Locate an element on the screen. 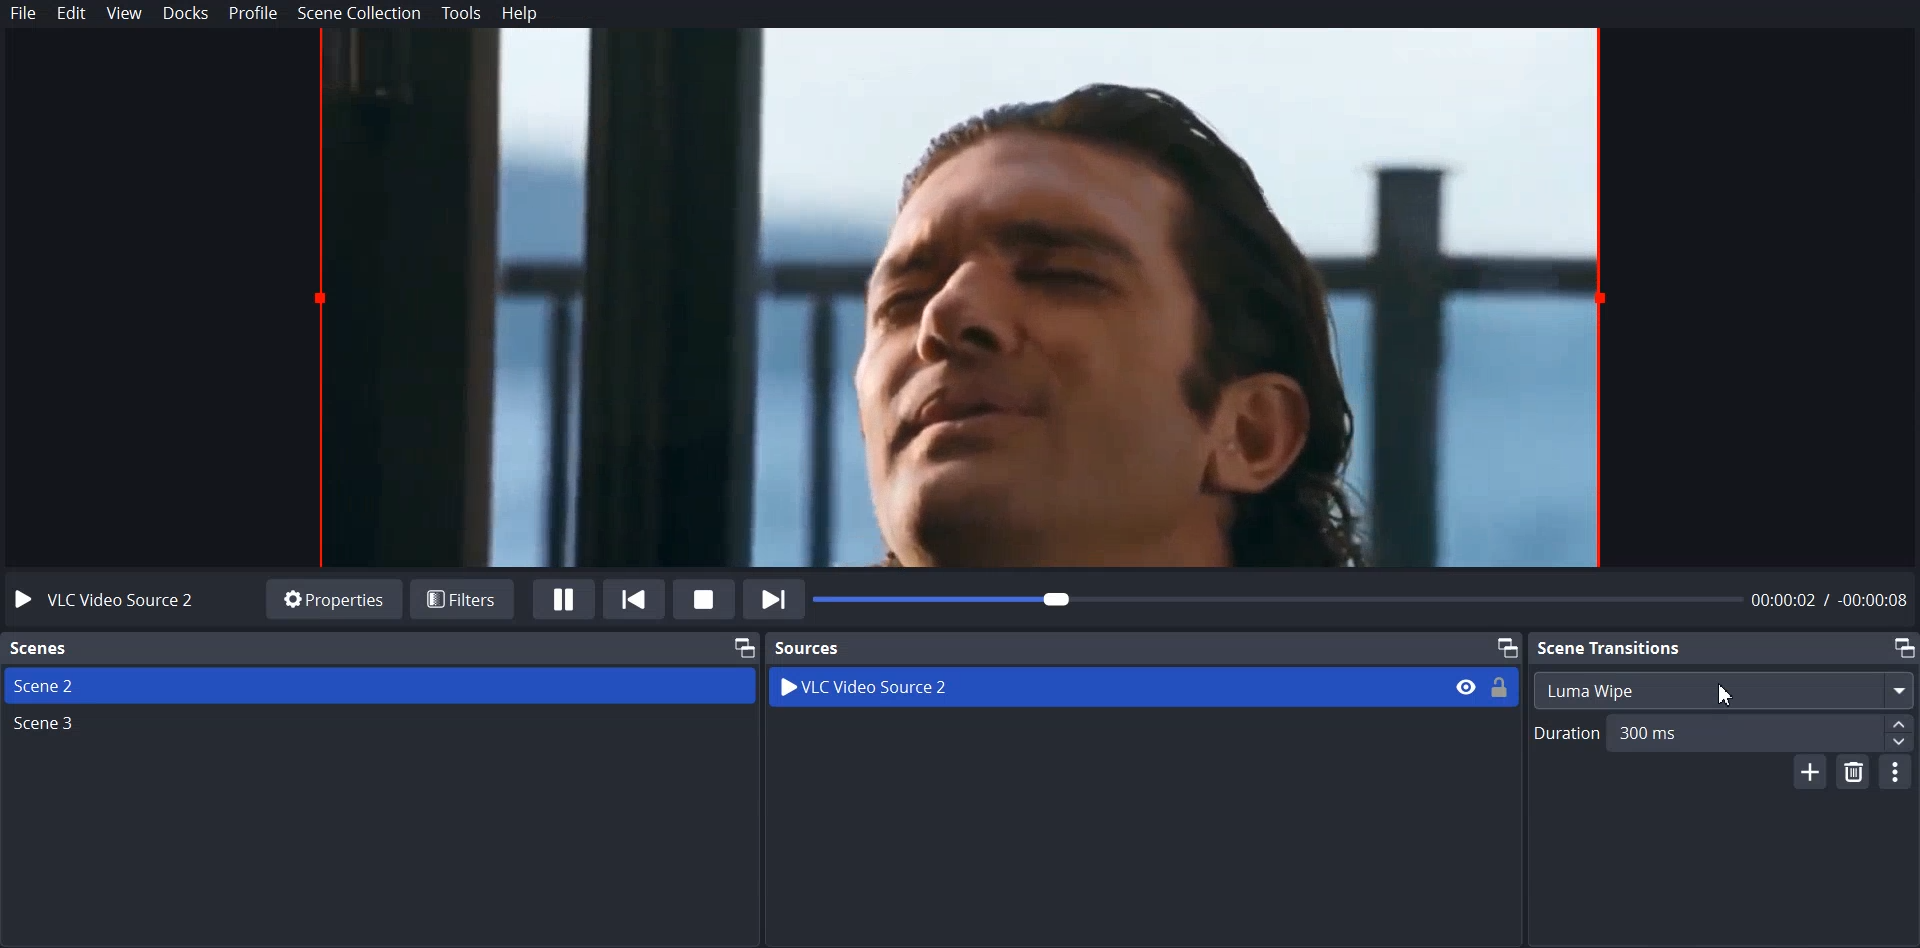  Source 3 is located at coordinates (379, 727).